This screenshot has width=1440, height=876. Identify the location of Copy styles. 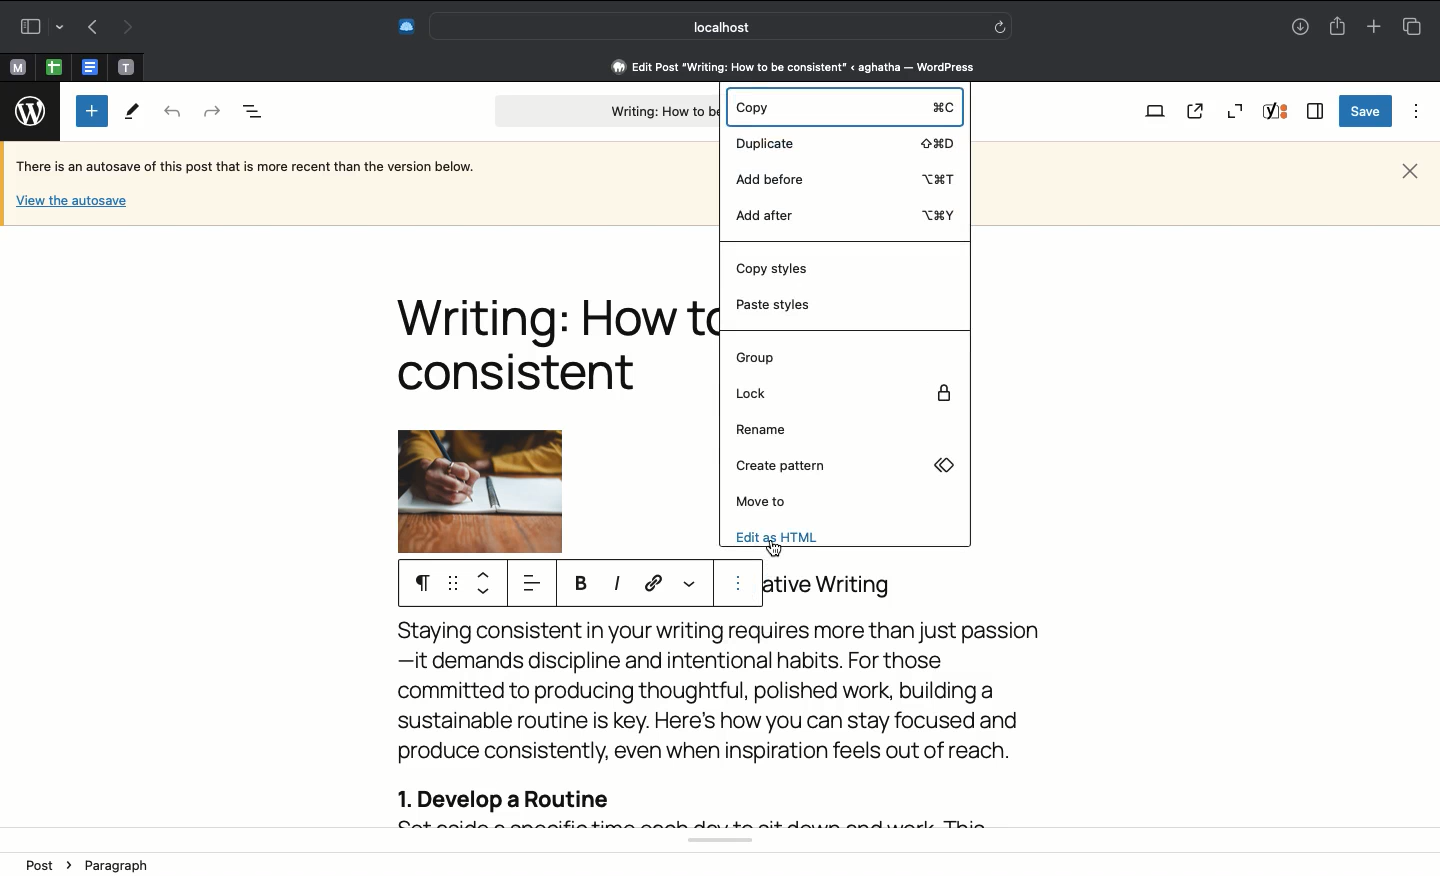
(780, 269).